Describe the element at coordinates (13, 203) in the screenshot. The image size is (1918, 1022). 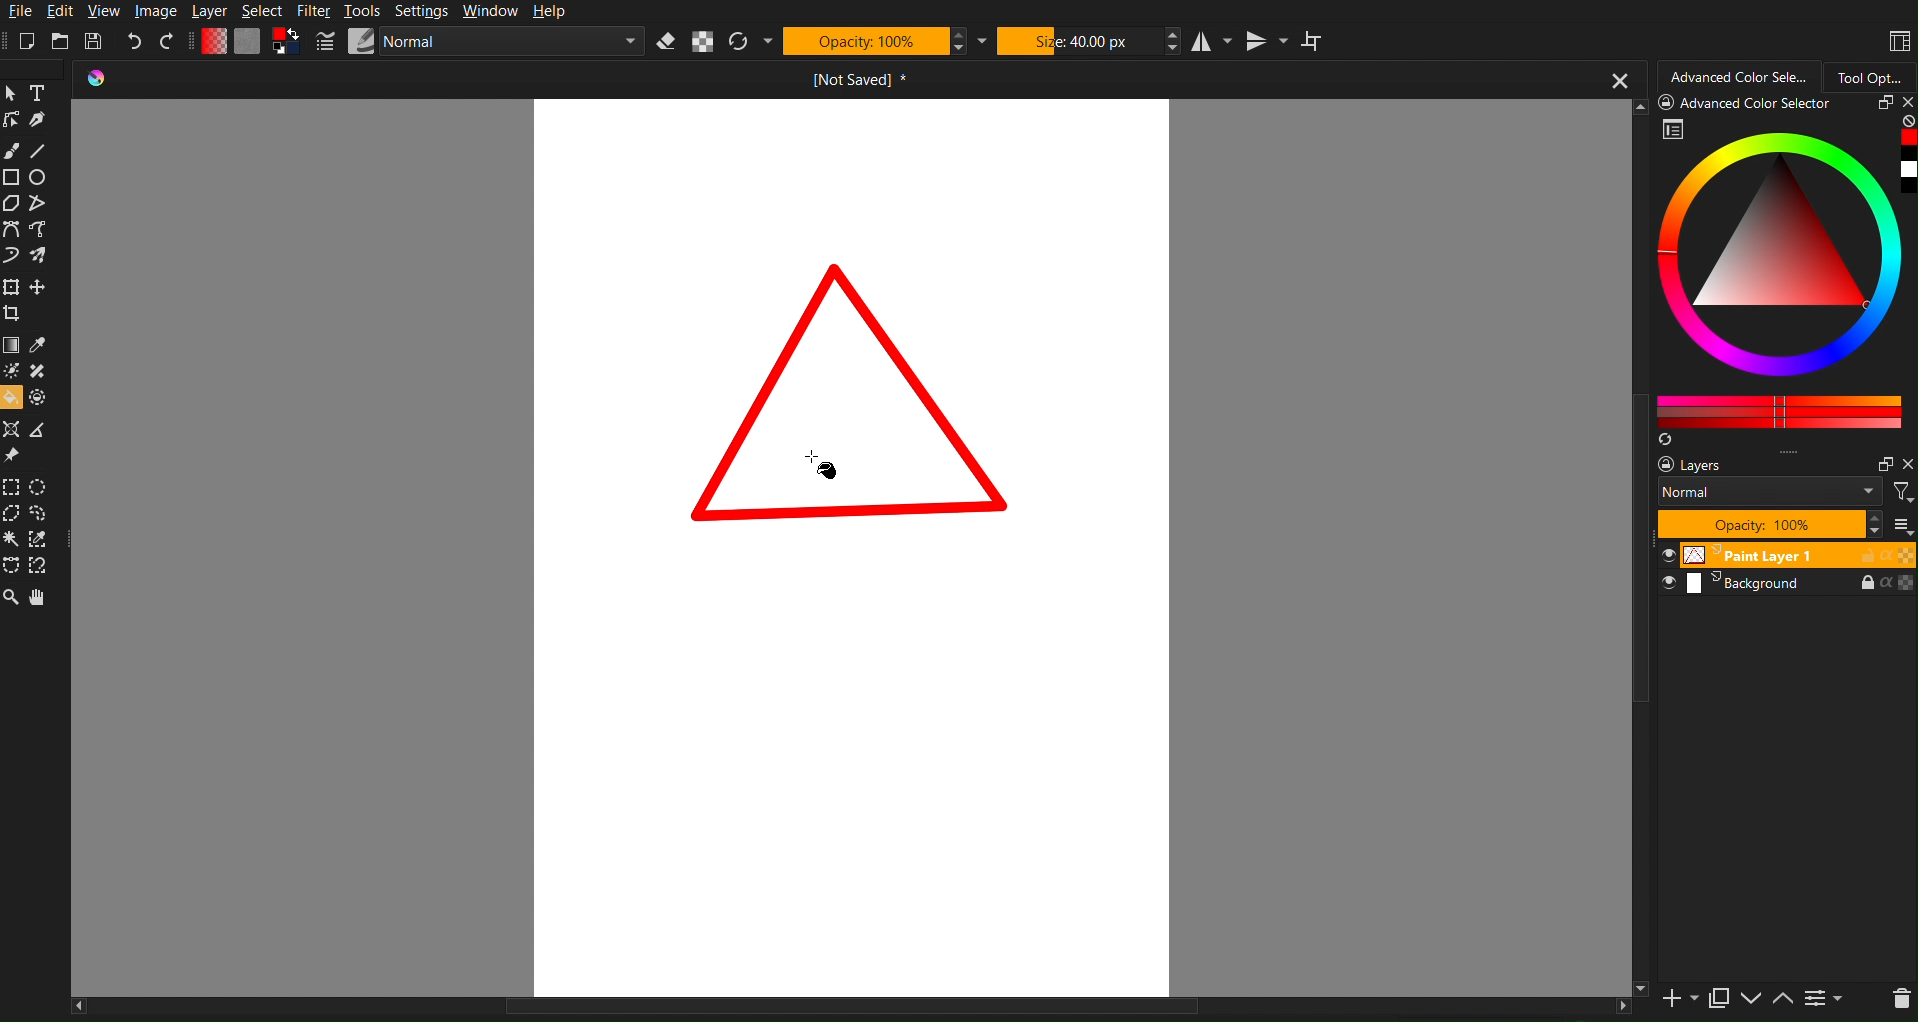
I see `polygon tool` at that location.